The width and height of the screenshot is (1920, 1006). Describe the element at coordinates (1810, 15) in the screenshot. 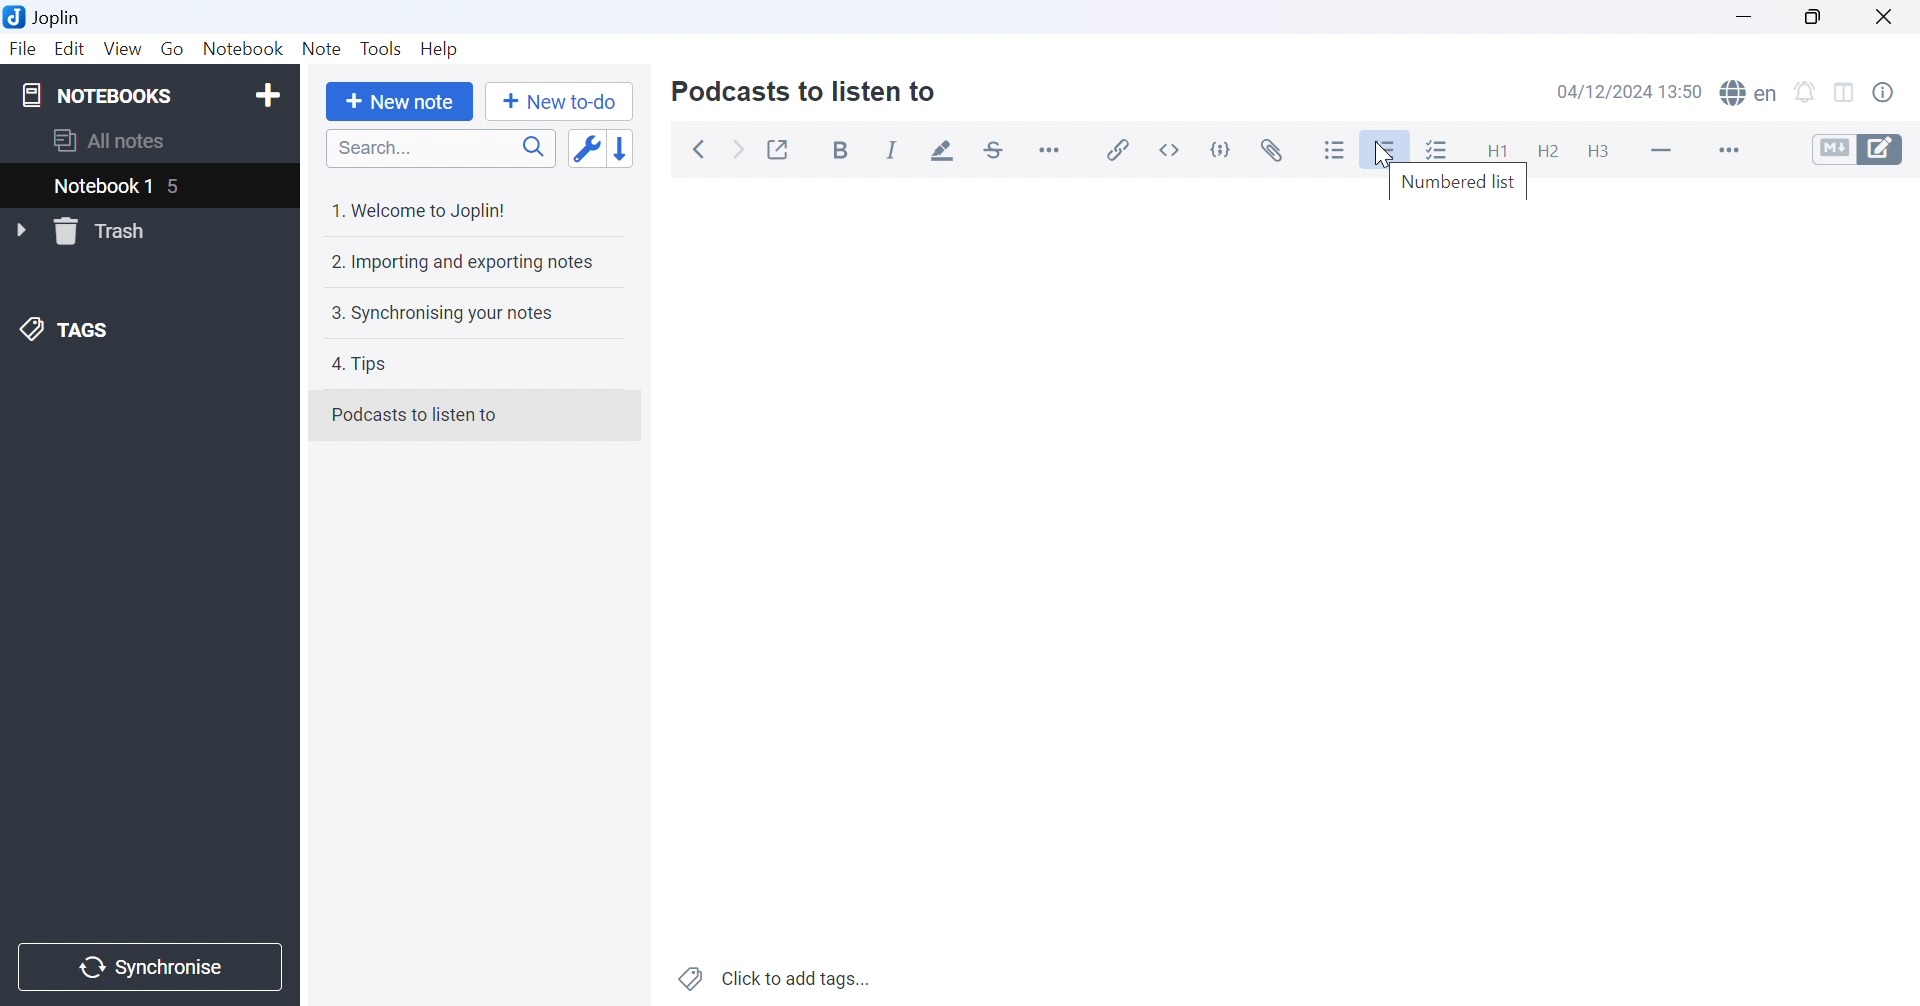

I see `Restore Down` at that location.